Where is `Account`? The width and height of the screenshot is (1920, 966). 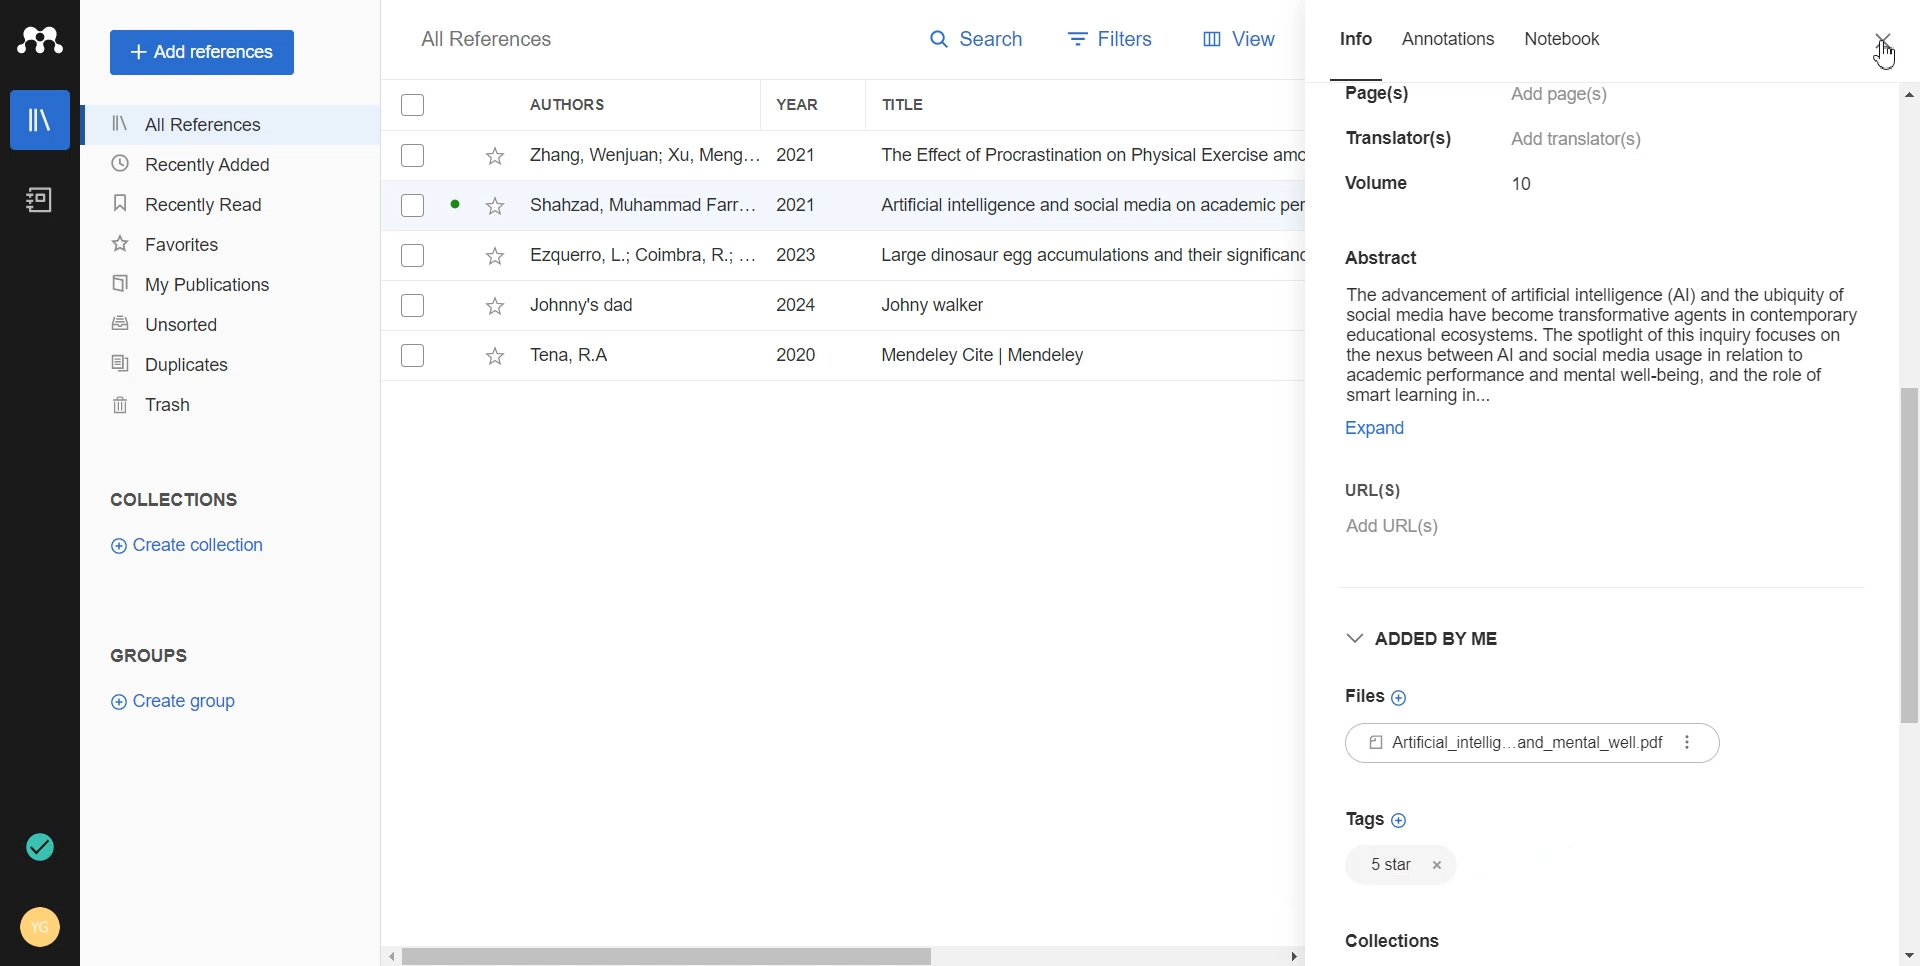
Account is located at coordinates (40, 929).